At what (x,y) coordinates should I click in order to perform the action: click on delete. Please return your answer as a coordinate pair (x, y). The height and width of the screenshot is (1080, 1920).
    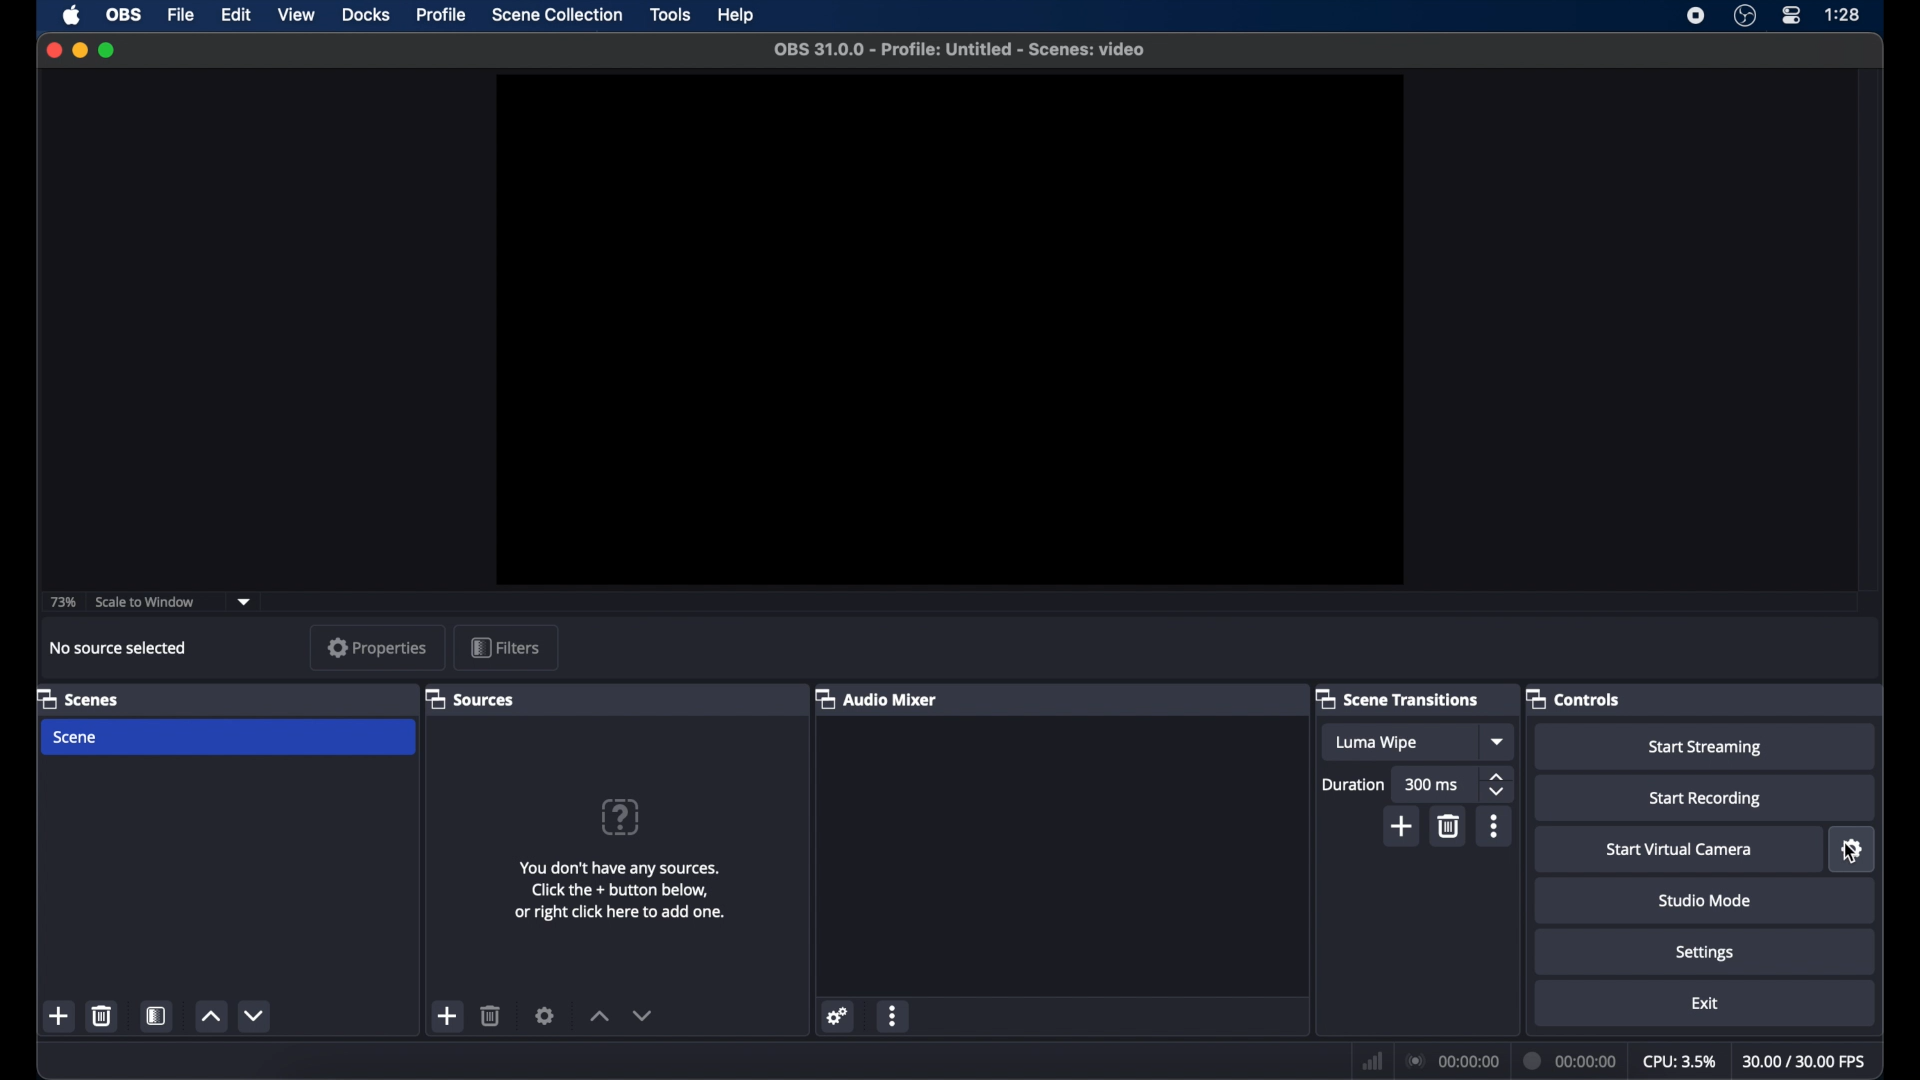
    Looking at the image, I should click on (491, 1015).